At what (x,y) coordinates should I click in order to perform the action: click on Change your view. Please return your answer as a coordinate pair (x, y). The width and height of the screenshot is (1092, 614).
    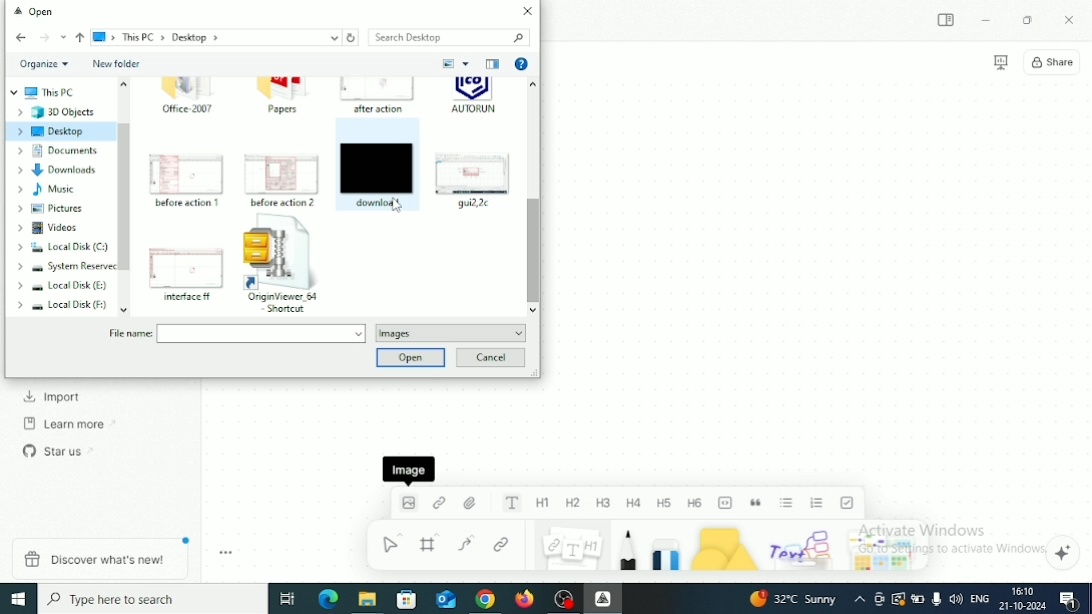
    Looking at the image, I should click on (448, 64).